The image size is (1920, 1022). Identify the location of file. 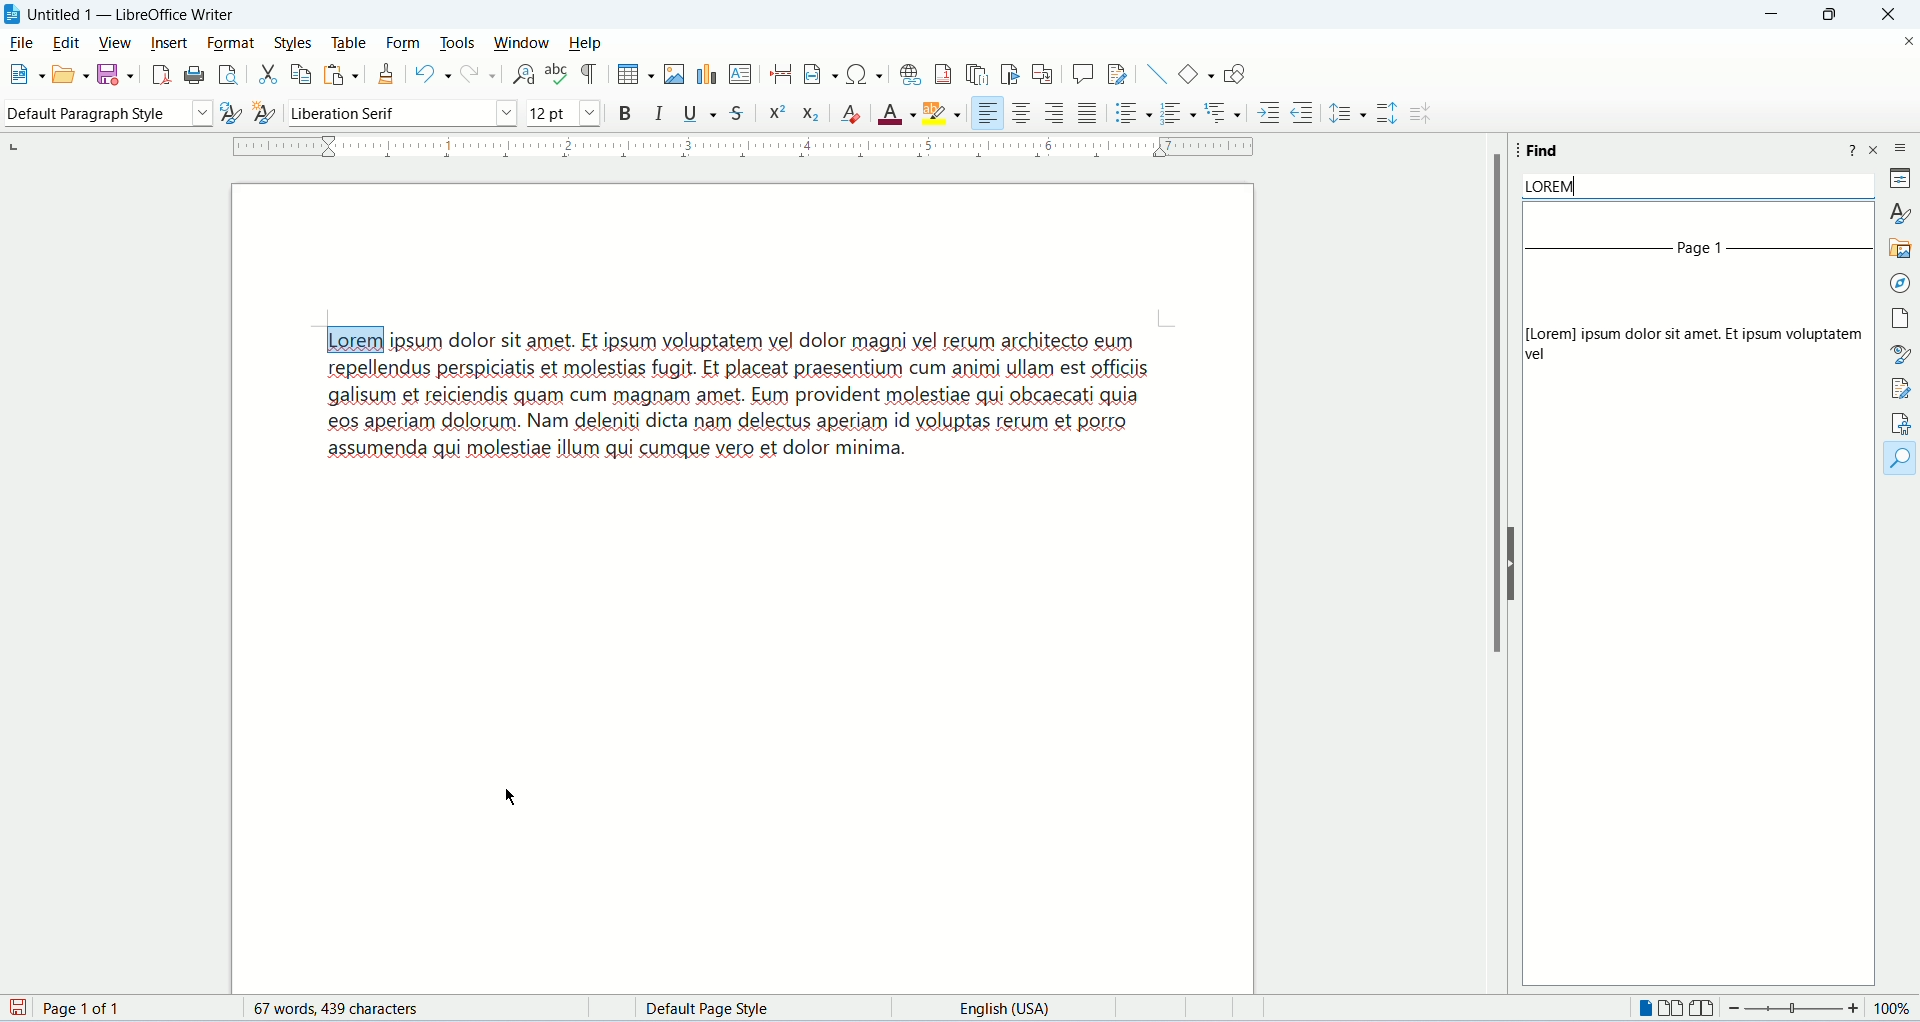
(22, 43).